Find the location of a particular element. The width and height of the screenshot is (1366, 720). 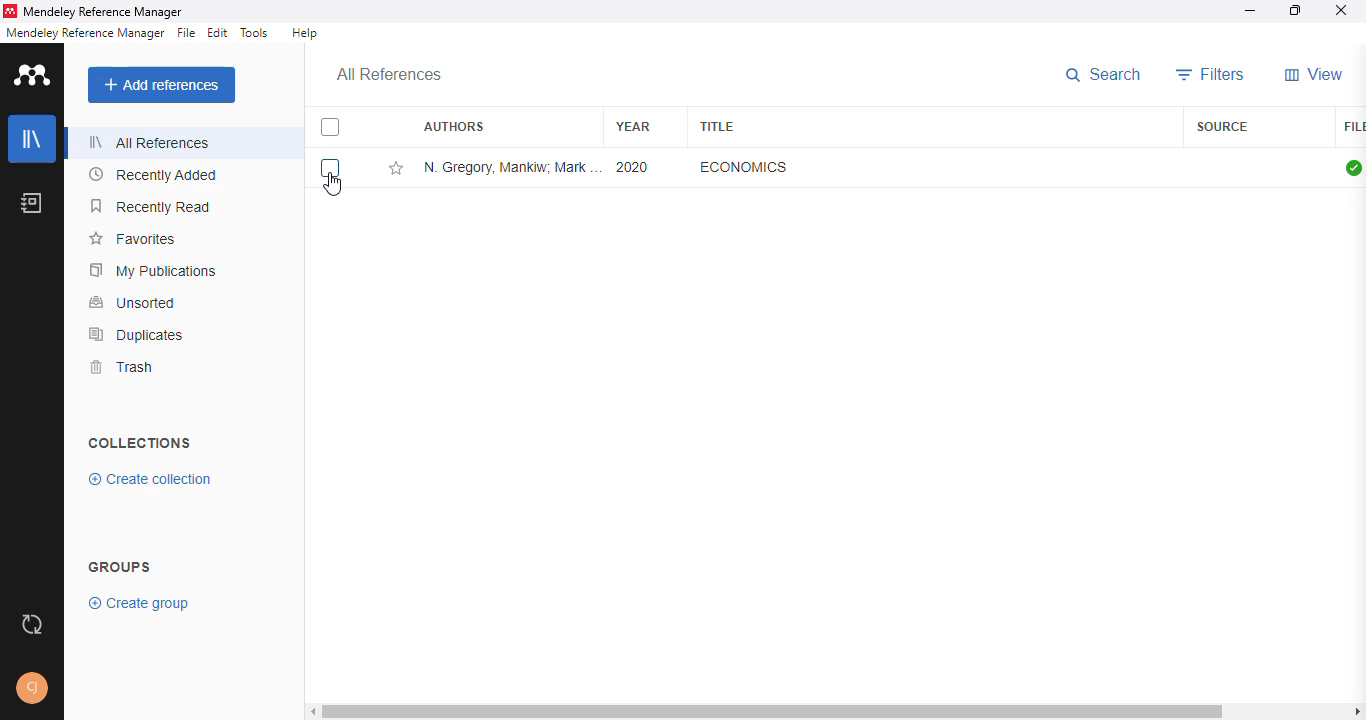

notebook is located at coordinates (30, 203).